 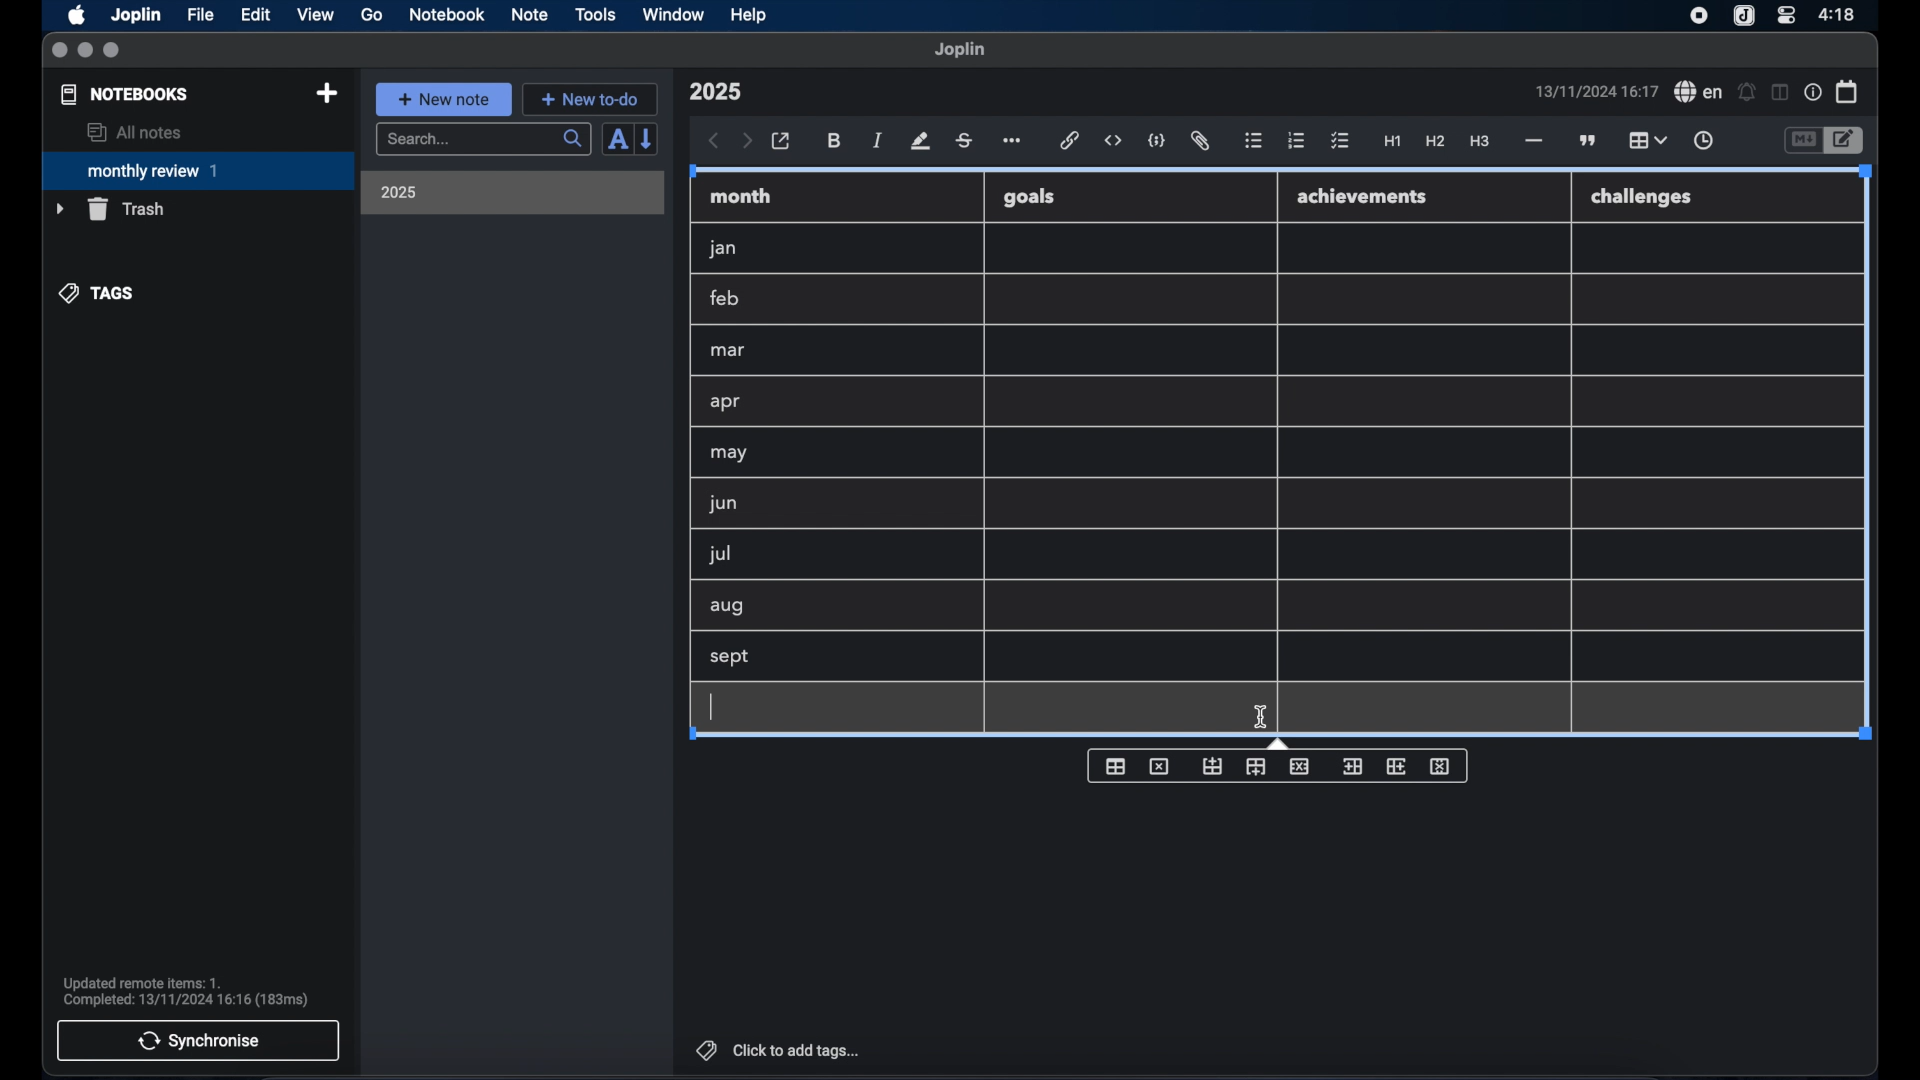 What do you see at coordinates (1253, 141) in the screenshot?
I see `bulleted list` at bounding box center [1253, 141].